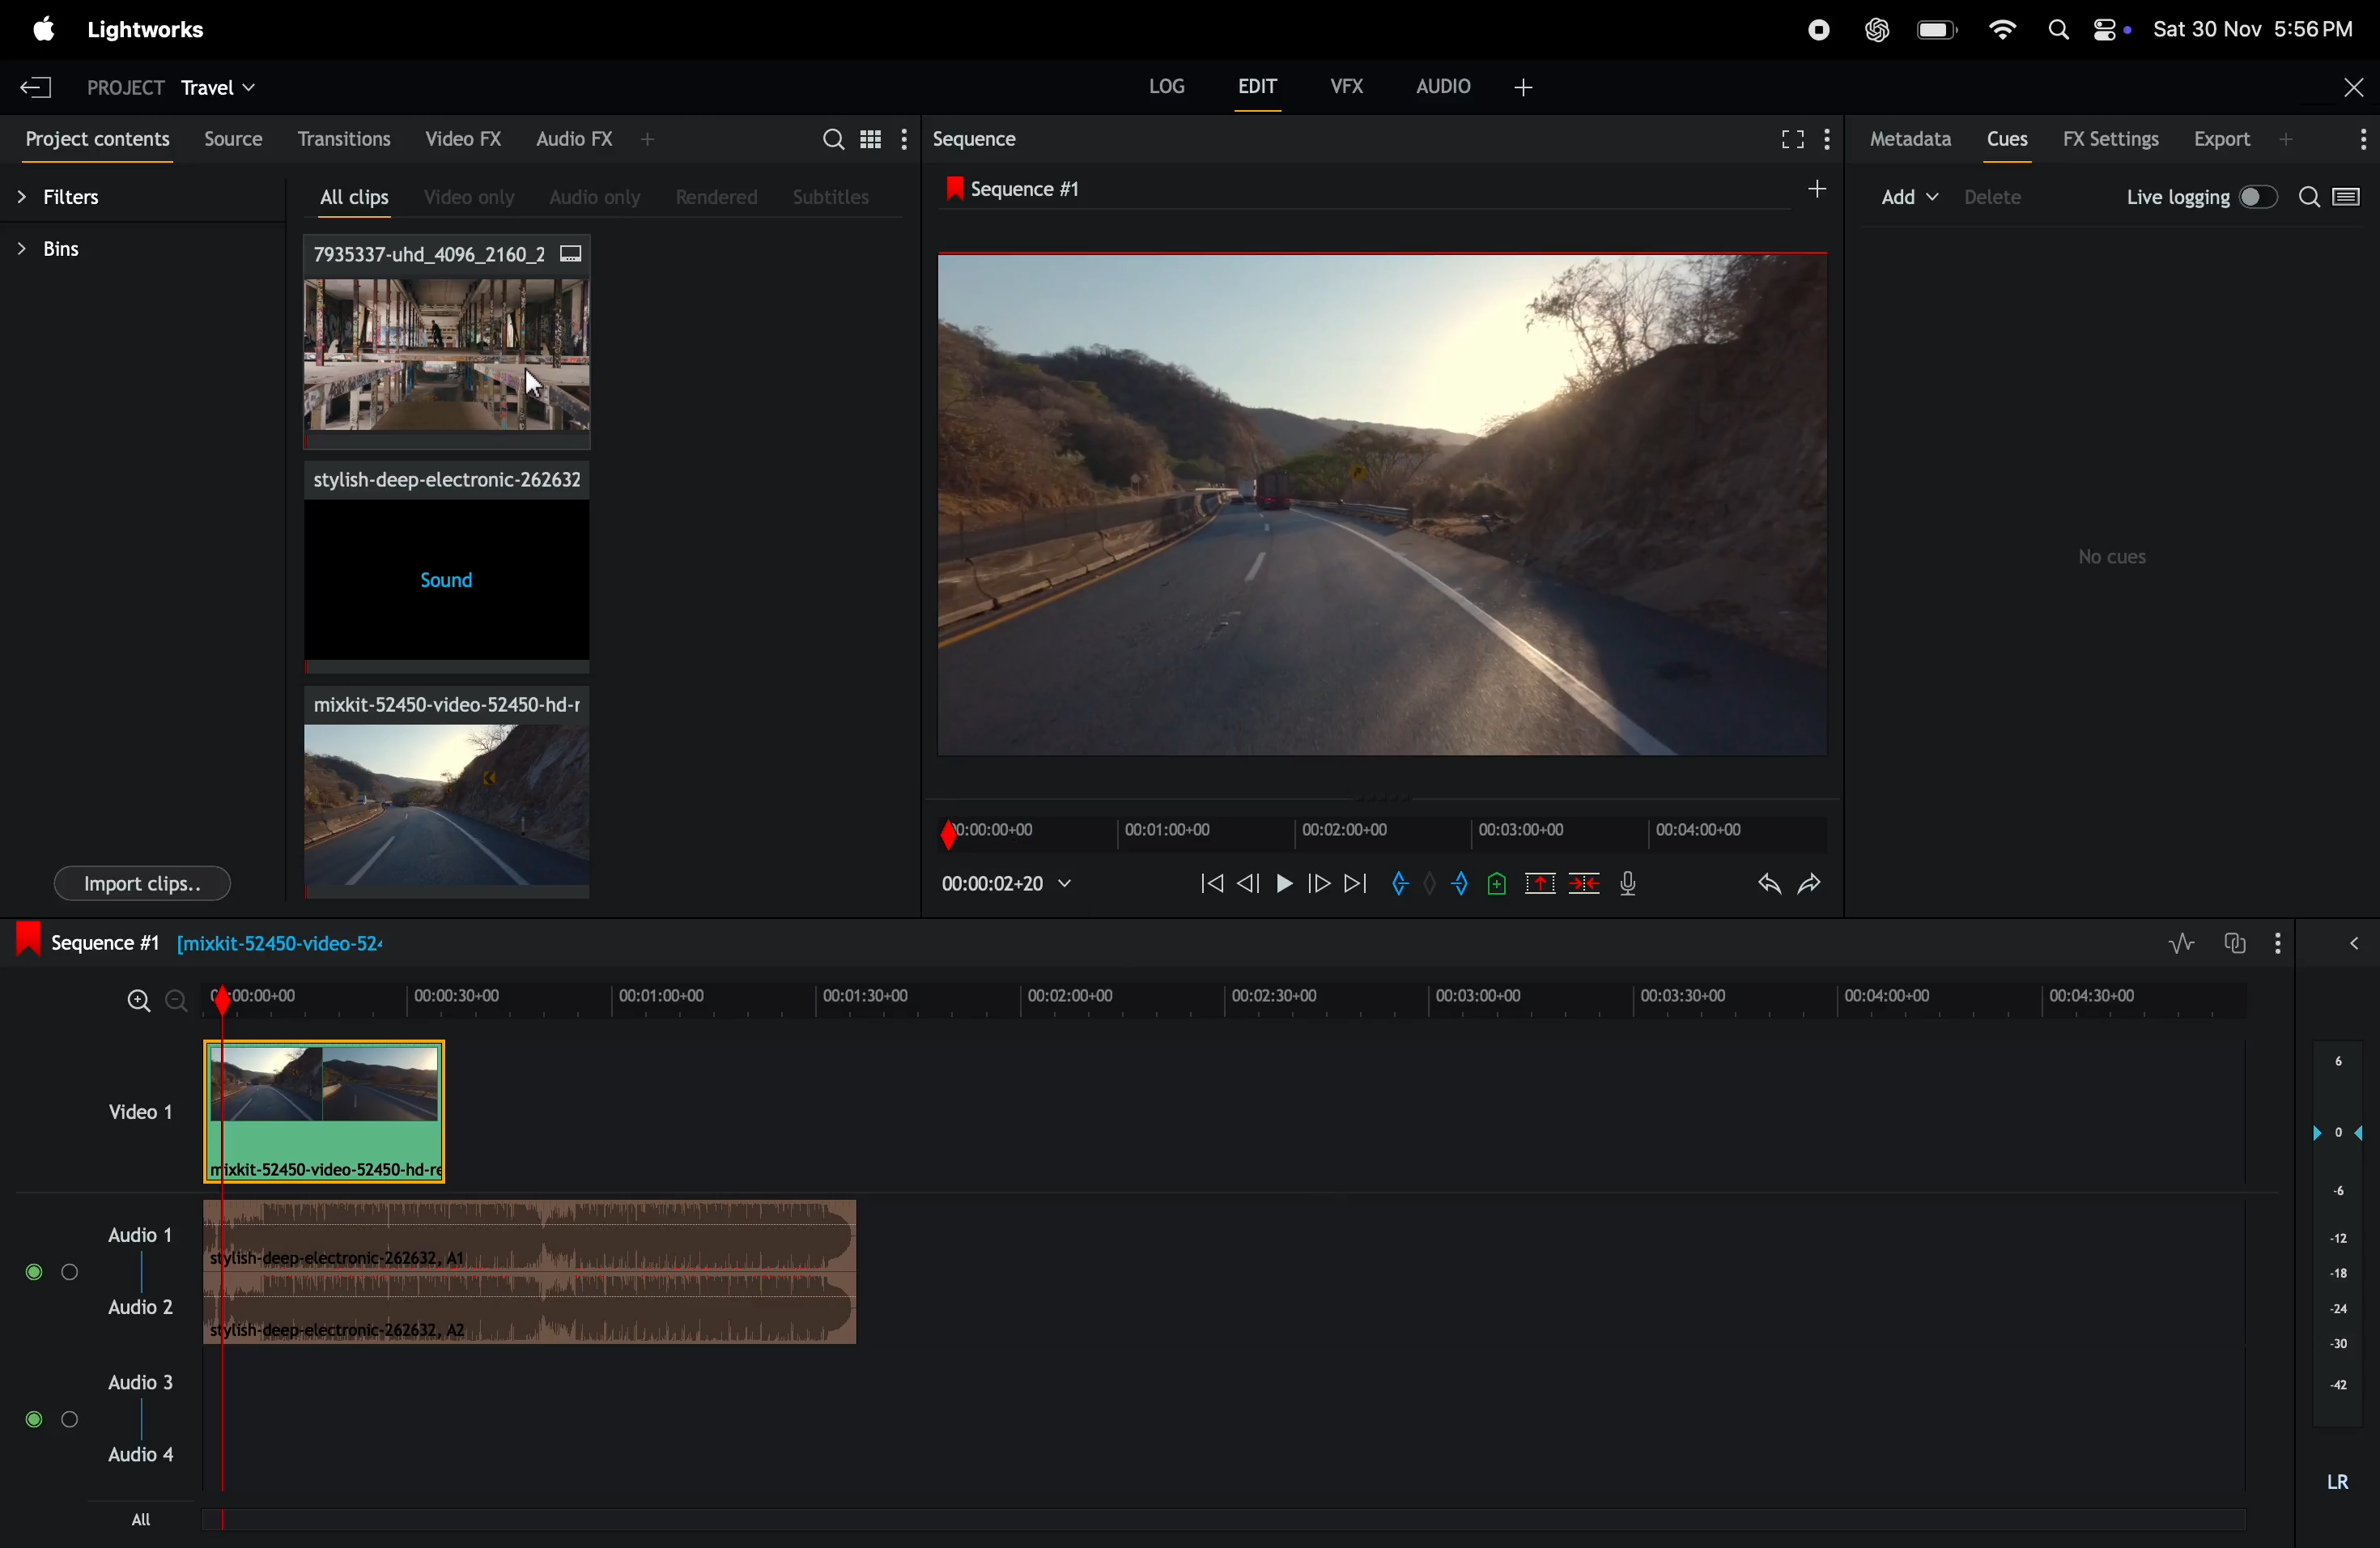 Image resolution: width=2380 pixels, height=1548 pixels. What do you see at coordinates (1588, 883) in the screenshot?
I see `delete` at bounding box center [1588, 883].